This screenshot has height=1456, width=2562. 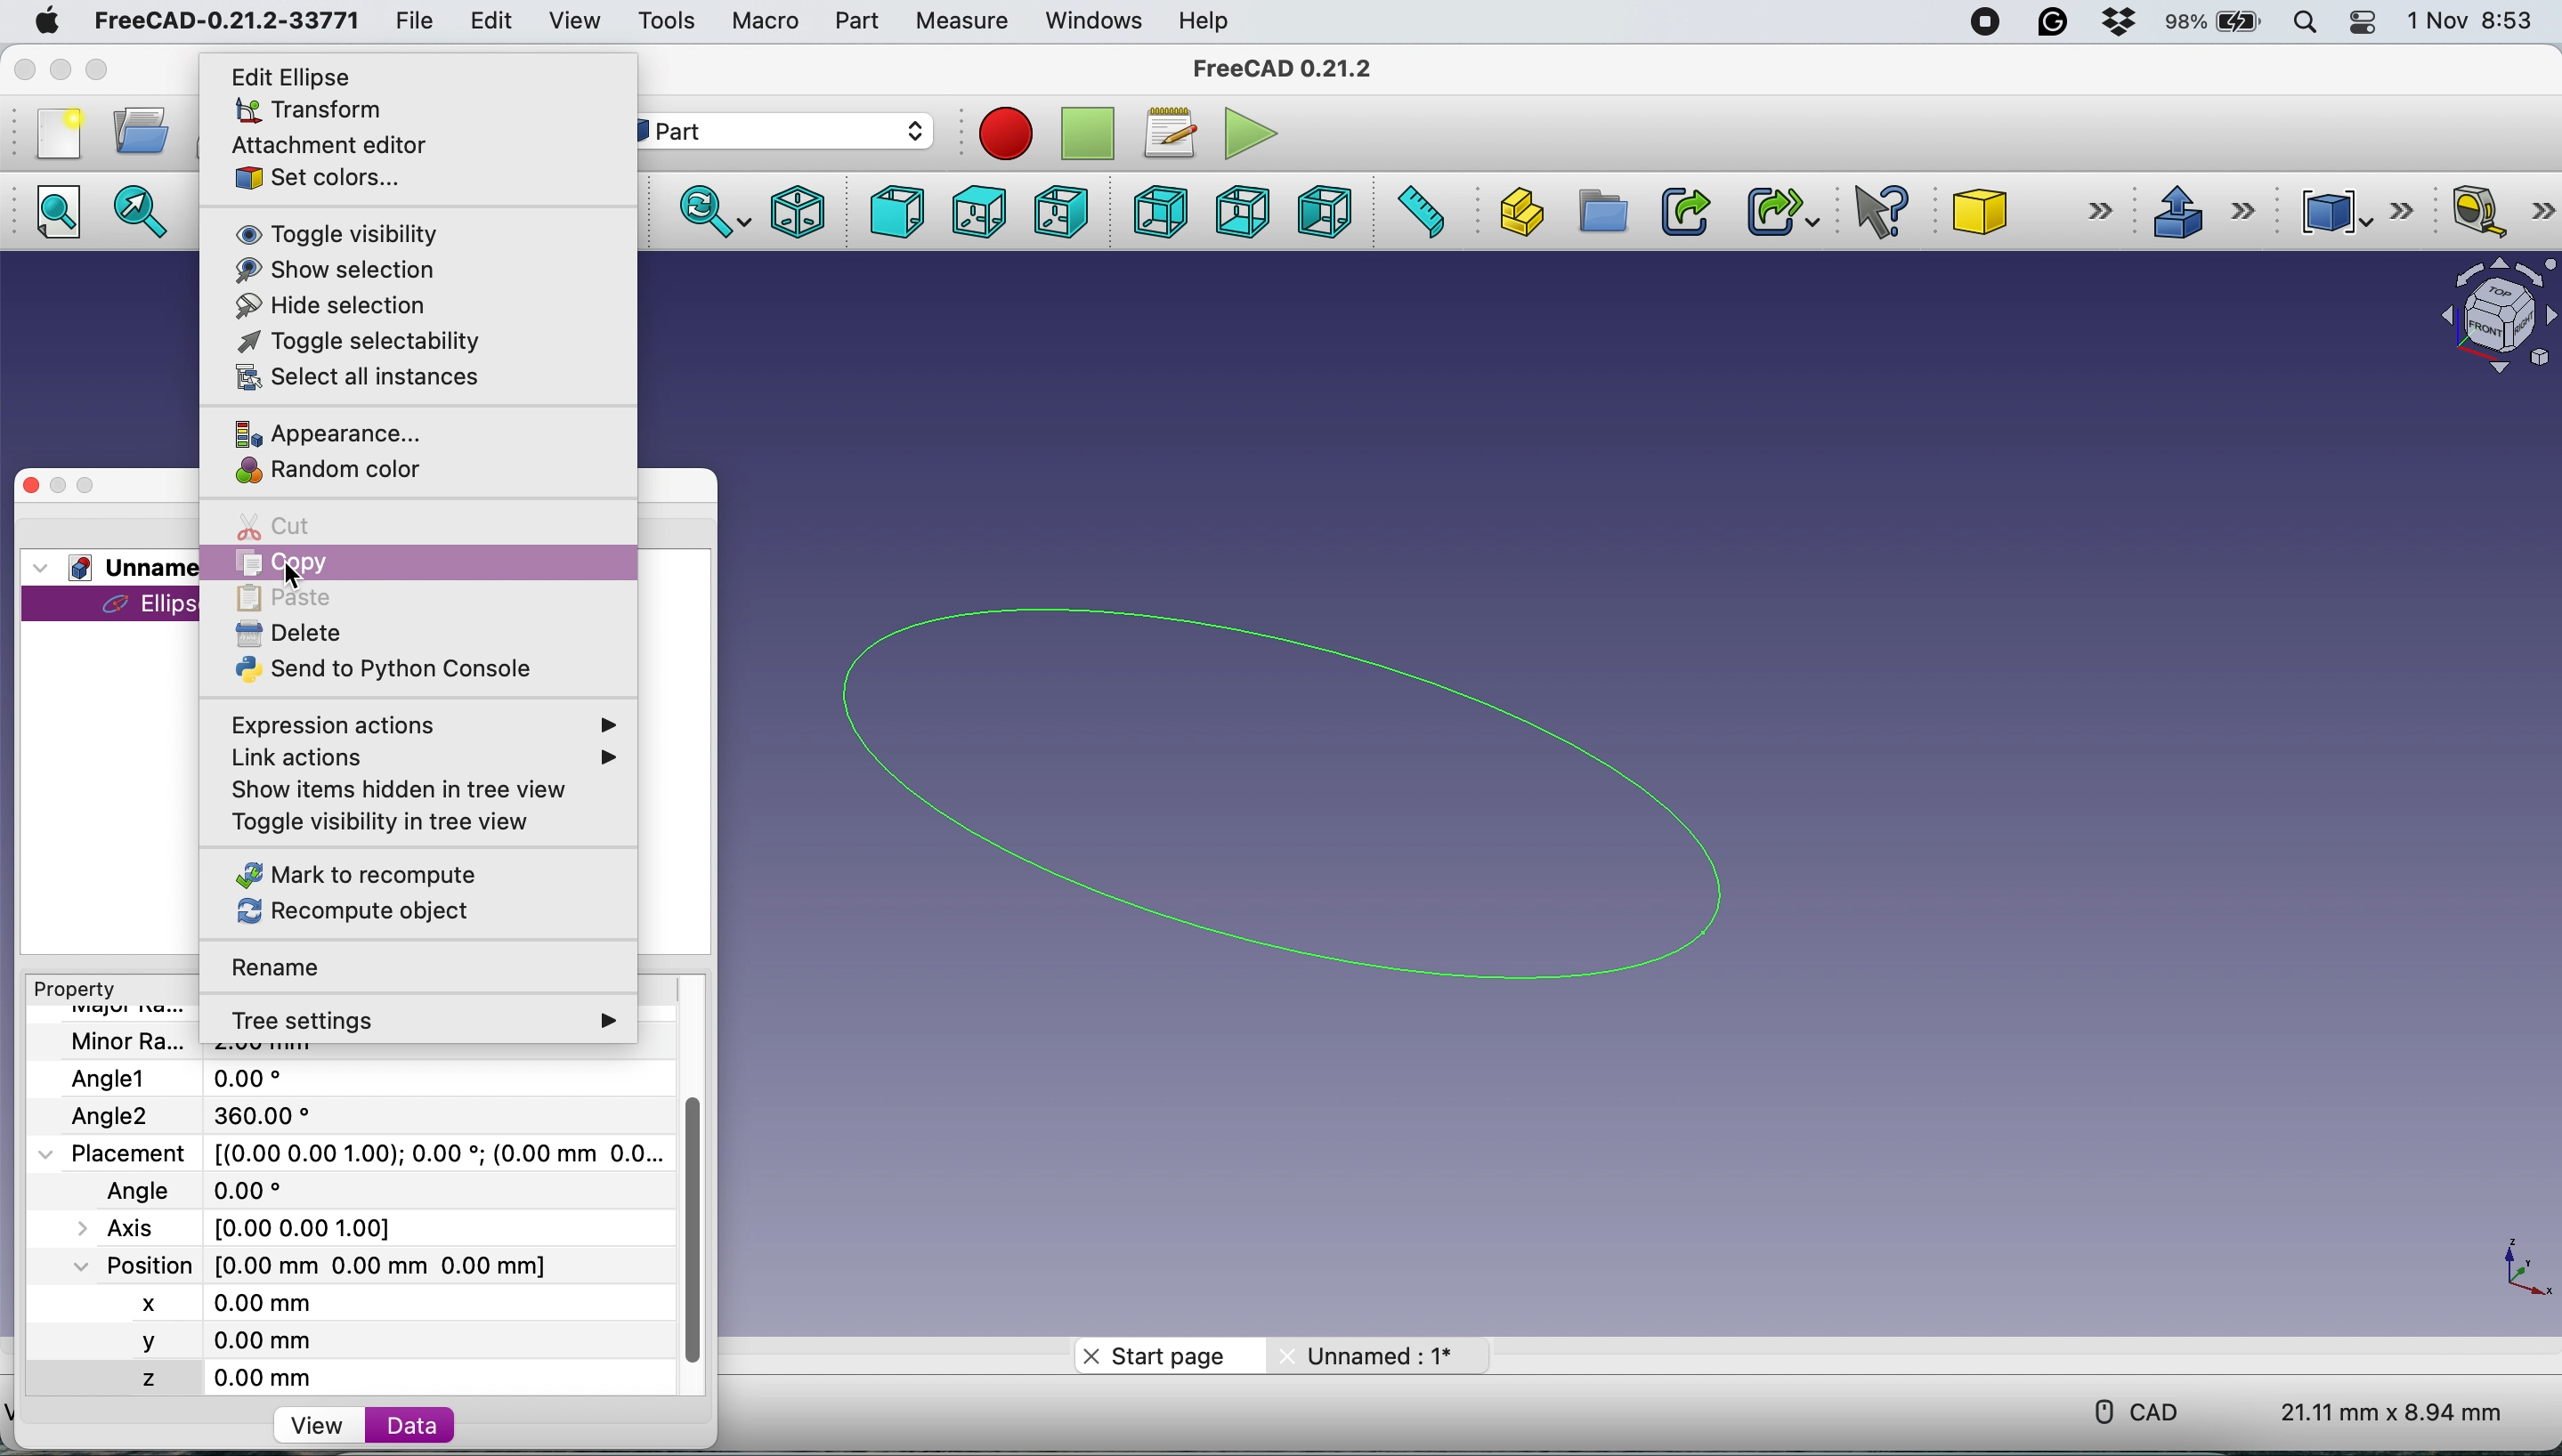 I want to click on fit selection, so click(x=141, y=211).